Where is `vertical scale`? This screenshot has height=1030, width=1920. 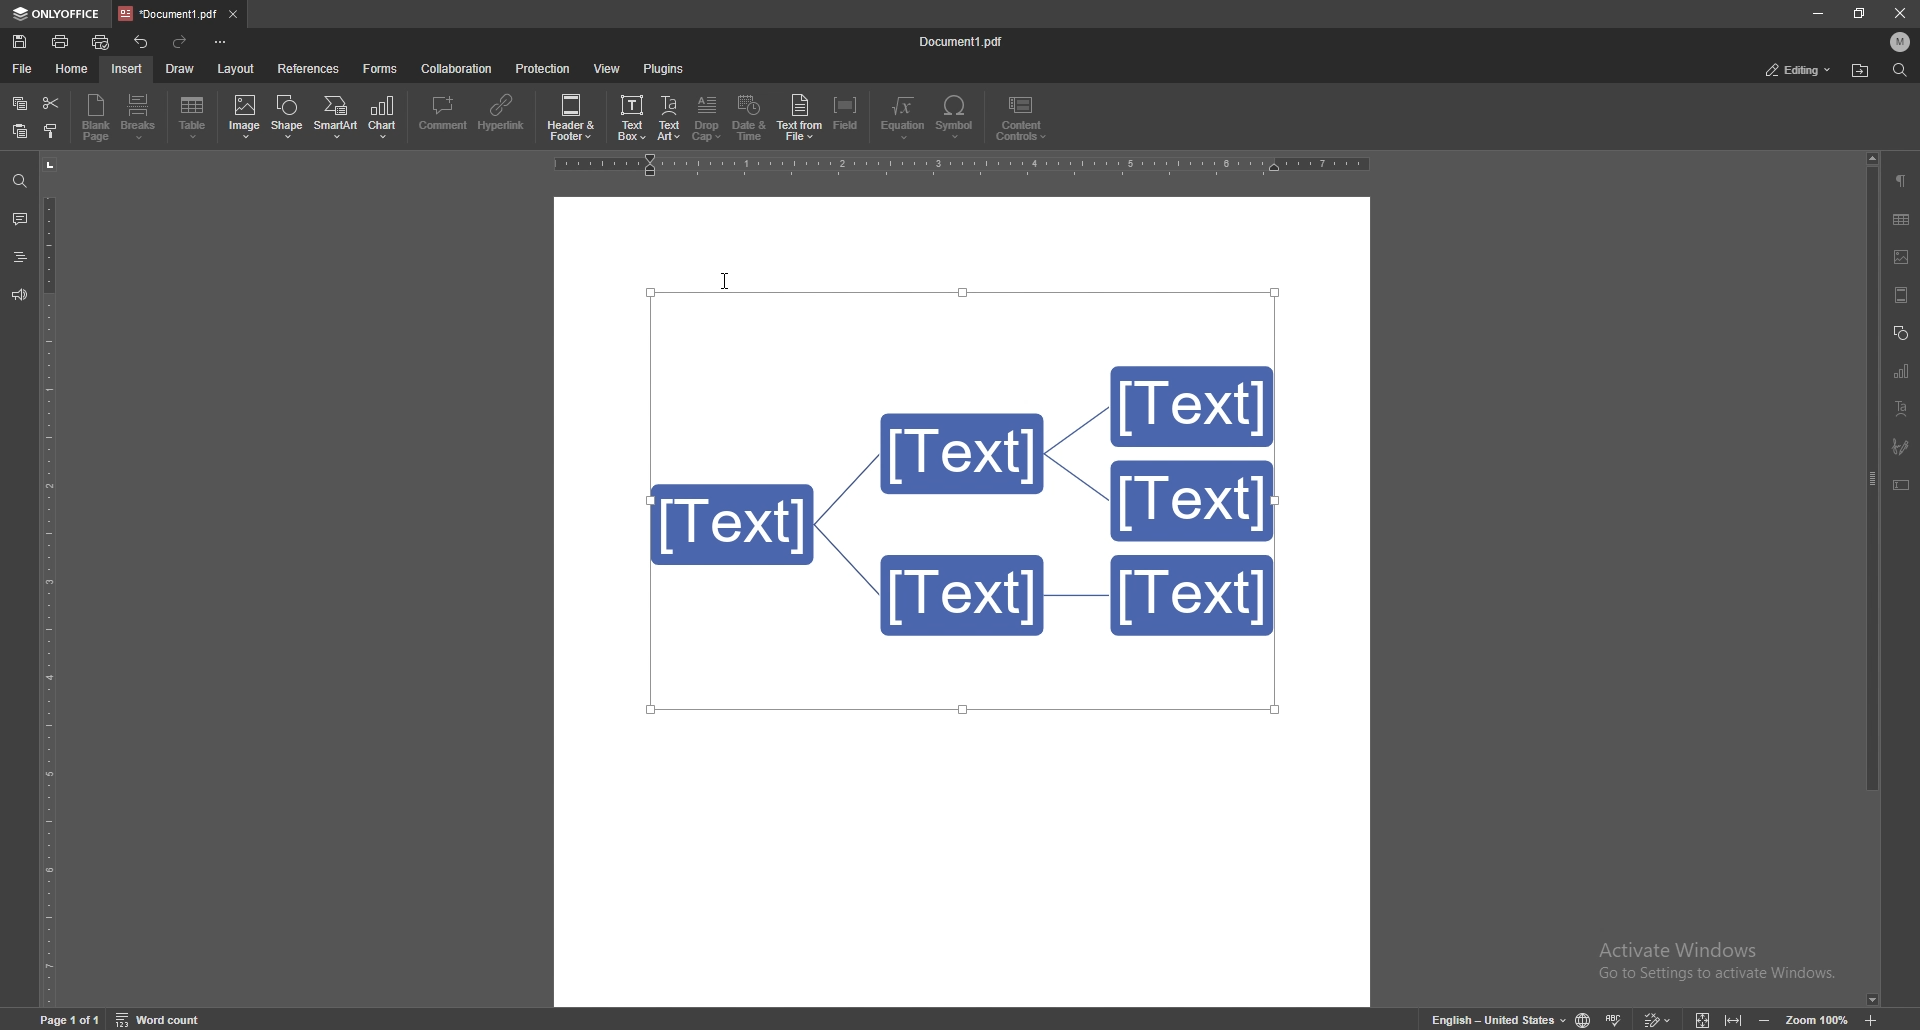 vertical scale is located at coordinates (48, 579).